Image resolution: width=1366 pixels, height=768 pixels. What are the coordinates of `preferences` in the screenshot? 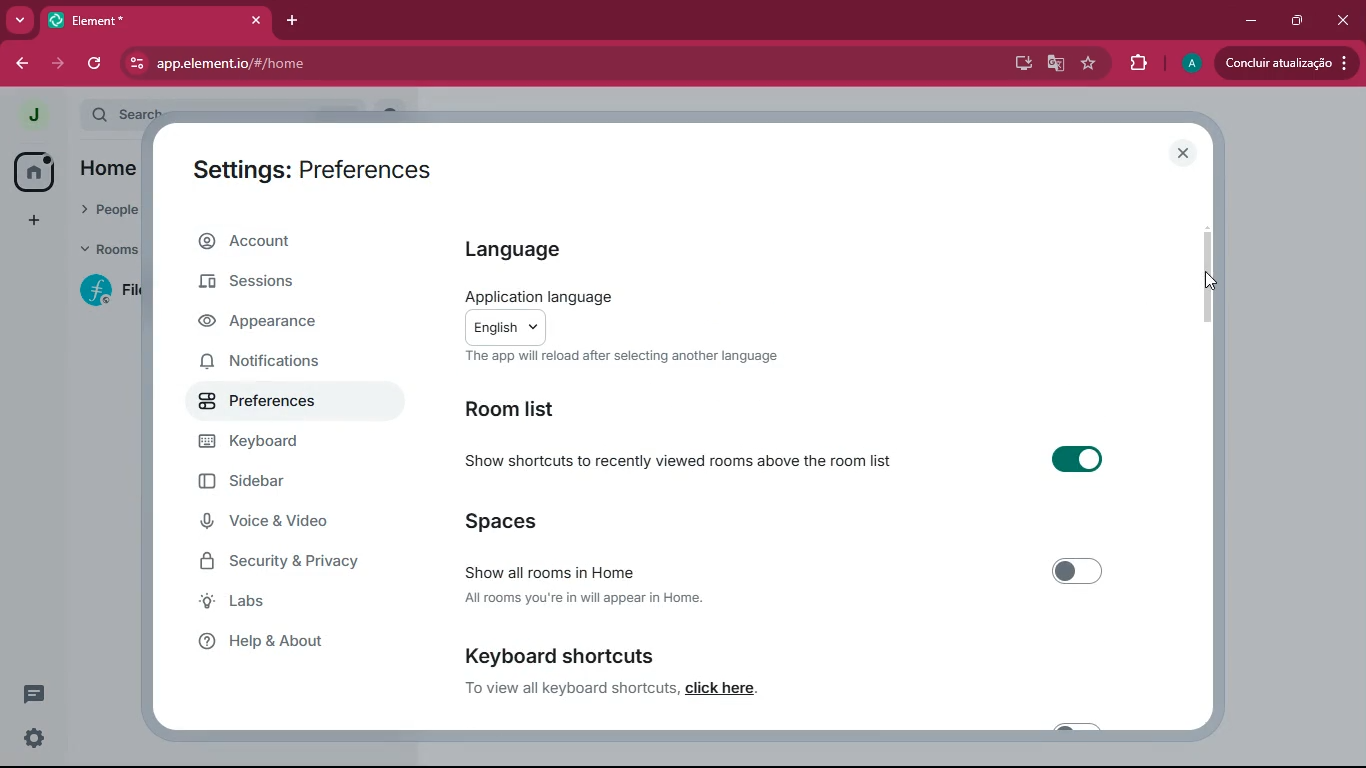 It's located at (274, 406).